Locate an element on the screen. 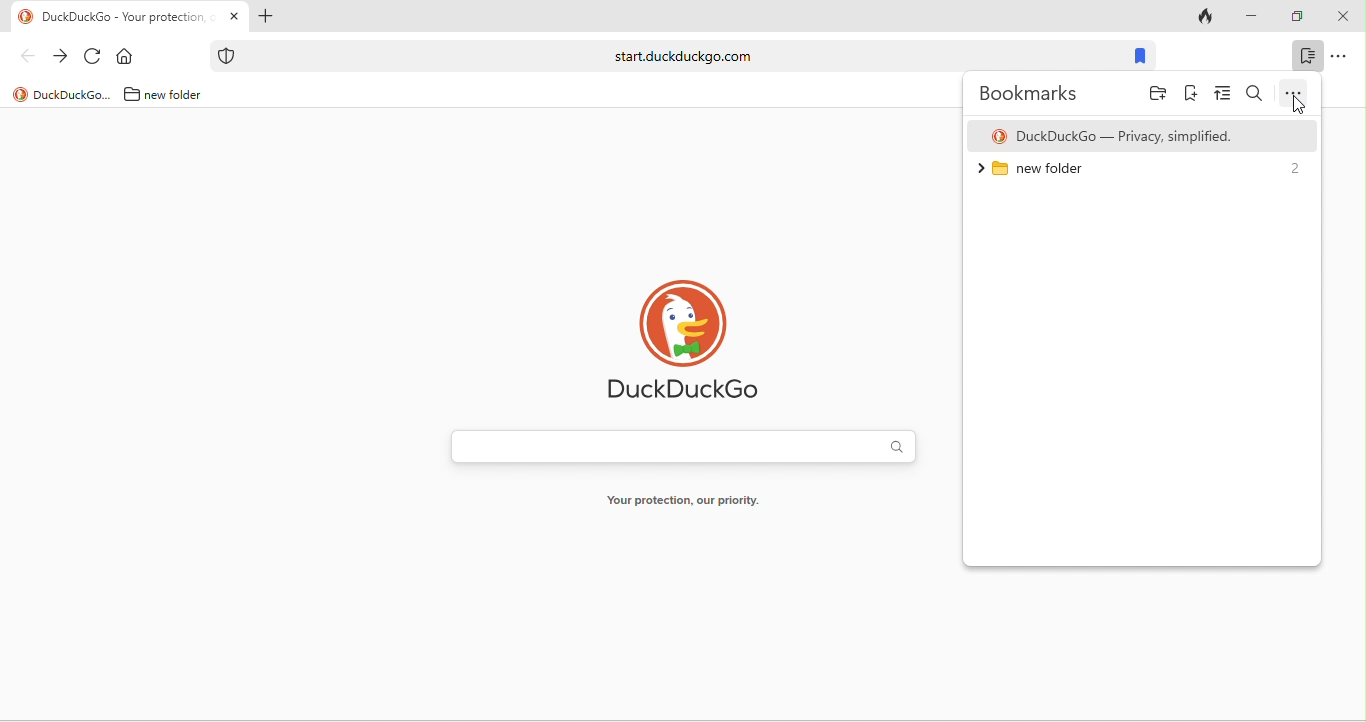 The image size is (1366, 722). search bar is located at coordinates (683, 449).